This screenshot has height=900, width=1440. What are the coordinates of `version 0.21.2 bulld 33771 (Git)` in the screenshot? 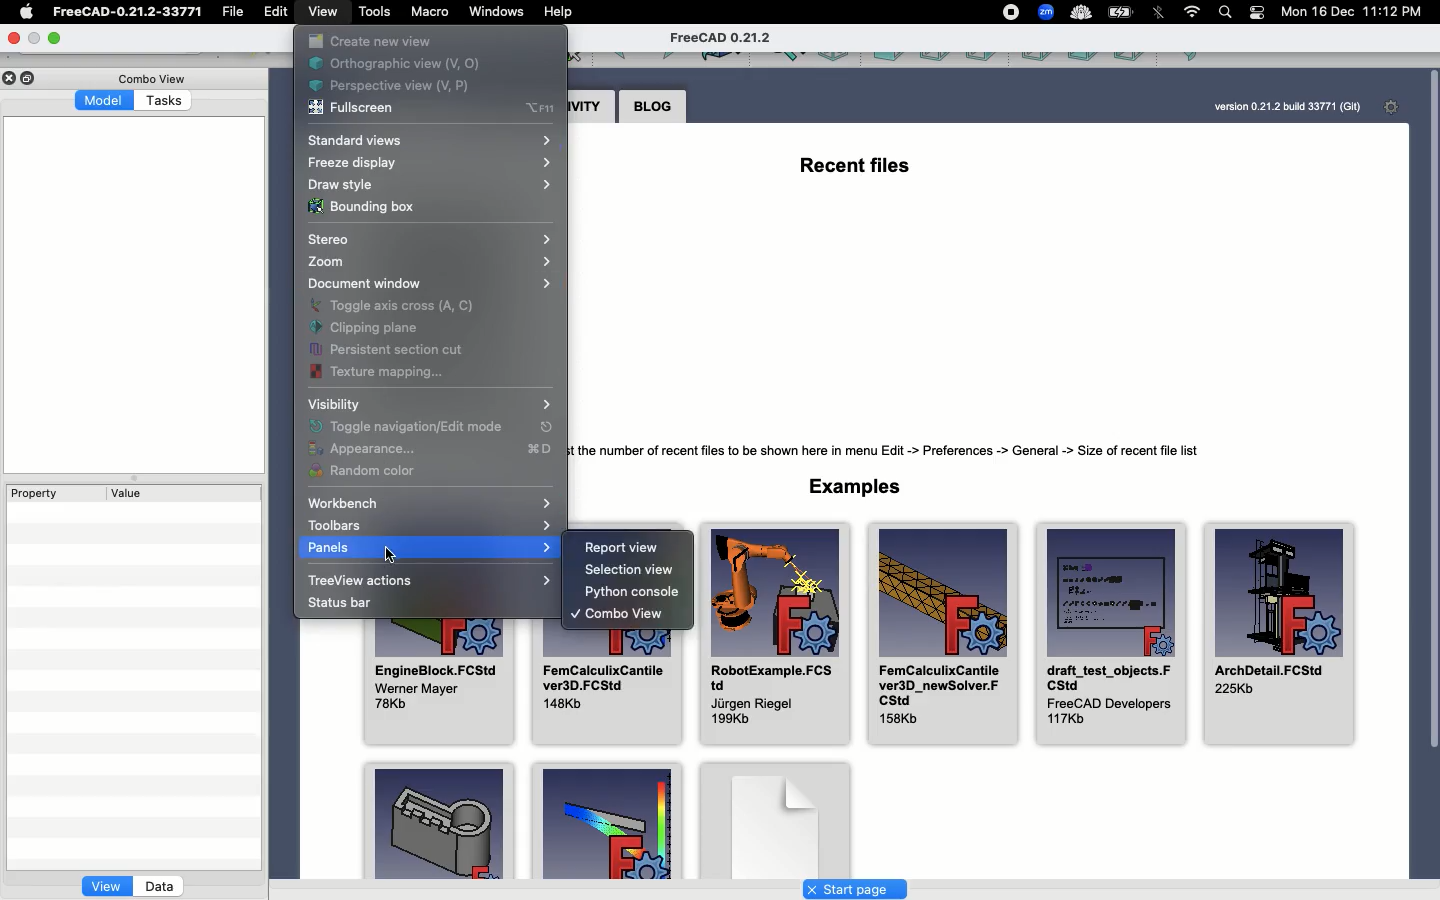 It's located at (1285, 106).